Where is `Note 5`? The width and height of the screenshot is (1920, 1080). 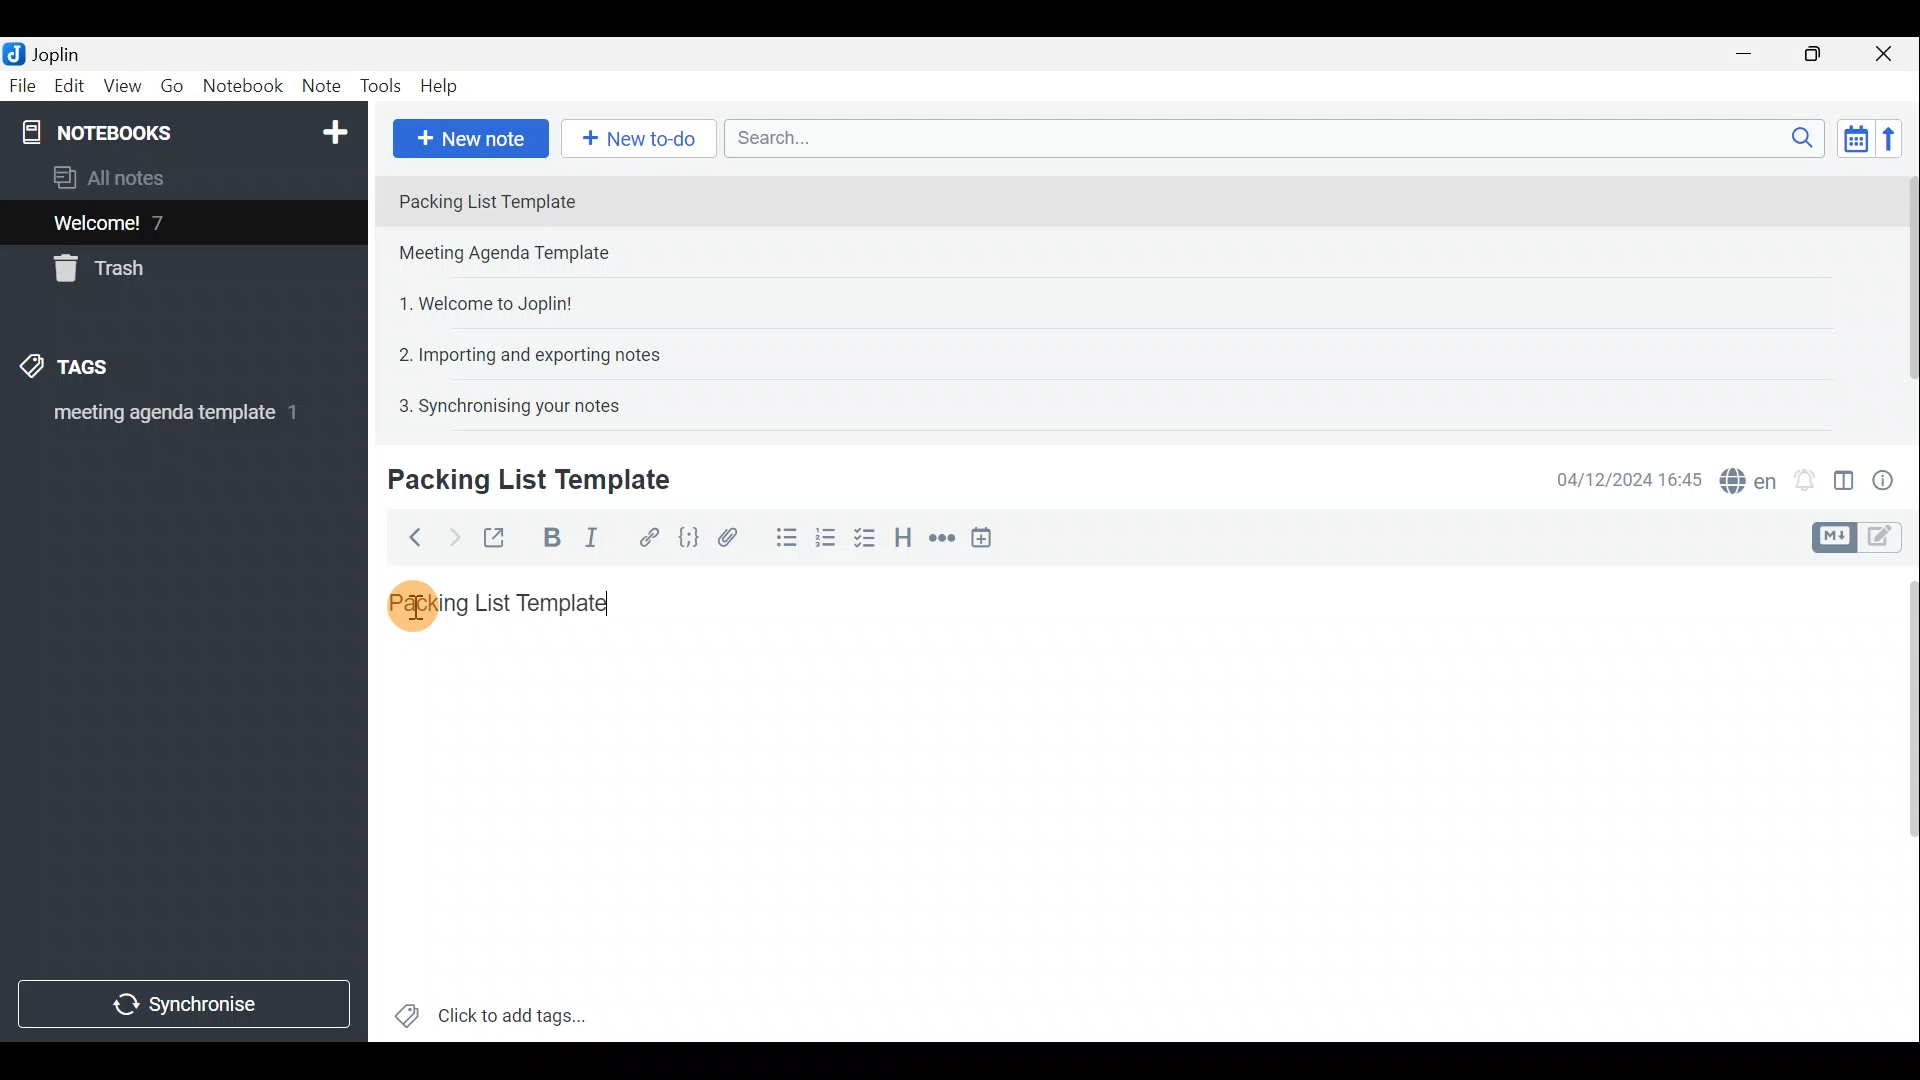
Note 5 is located at coordinates (501, 403).